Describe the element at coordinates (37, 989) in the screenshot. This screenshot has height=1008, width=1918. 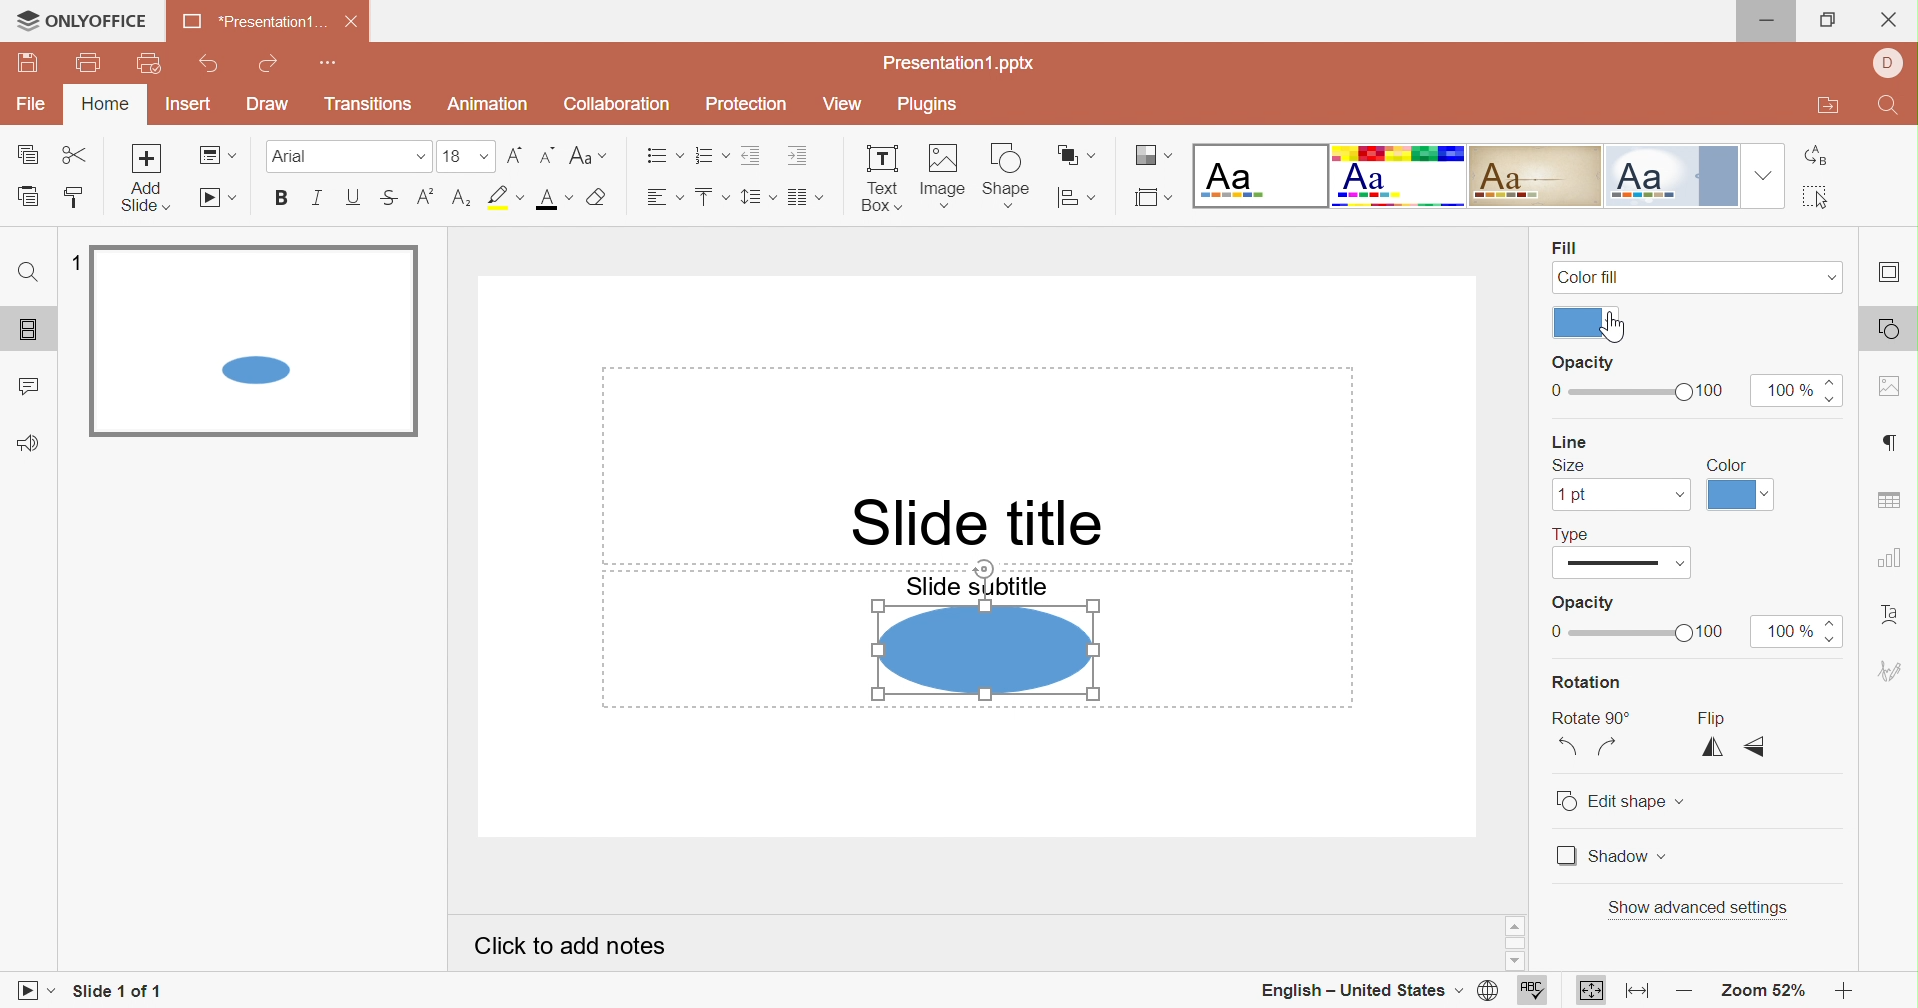
I see `Start slideshow` at that location.